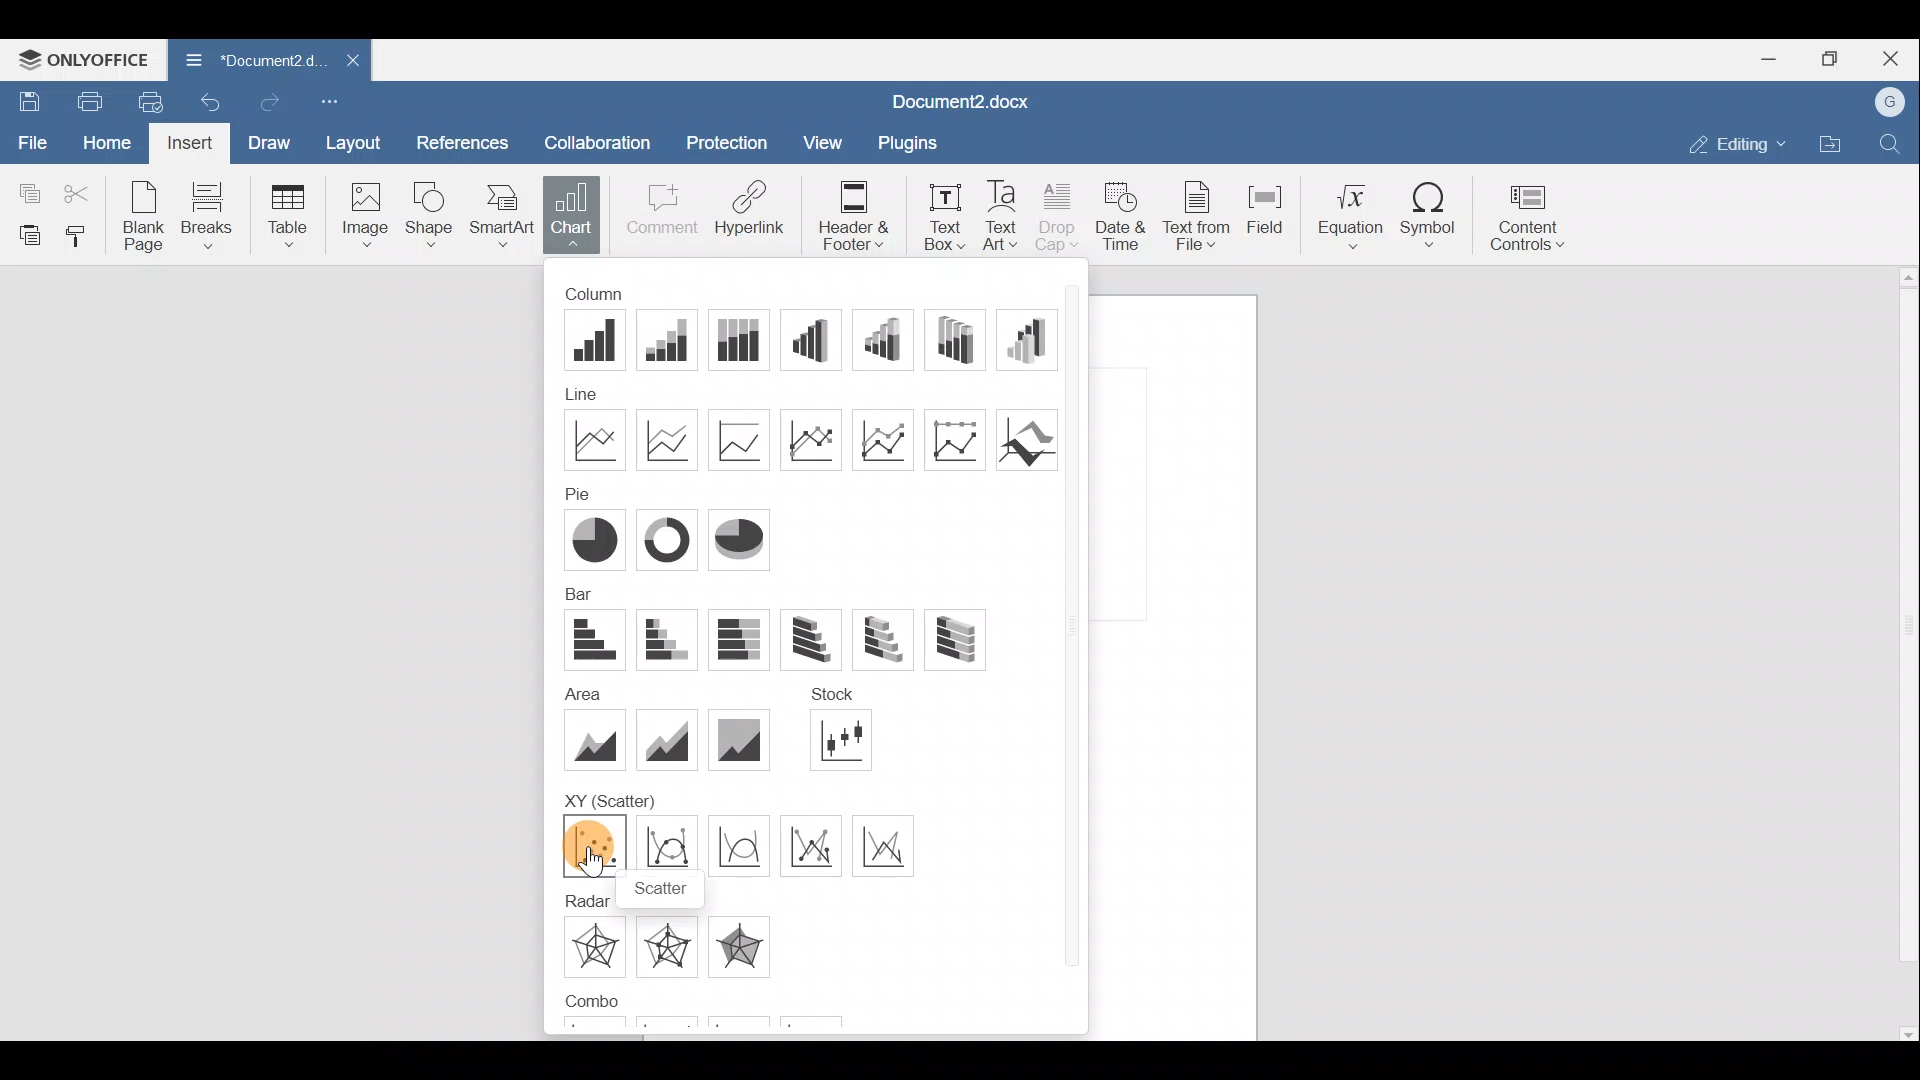  Describe the element at coordinates (611, 295) in the screenshot. I see `Column` at that location.